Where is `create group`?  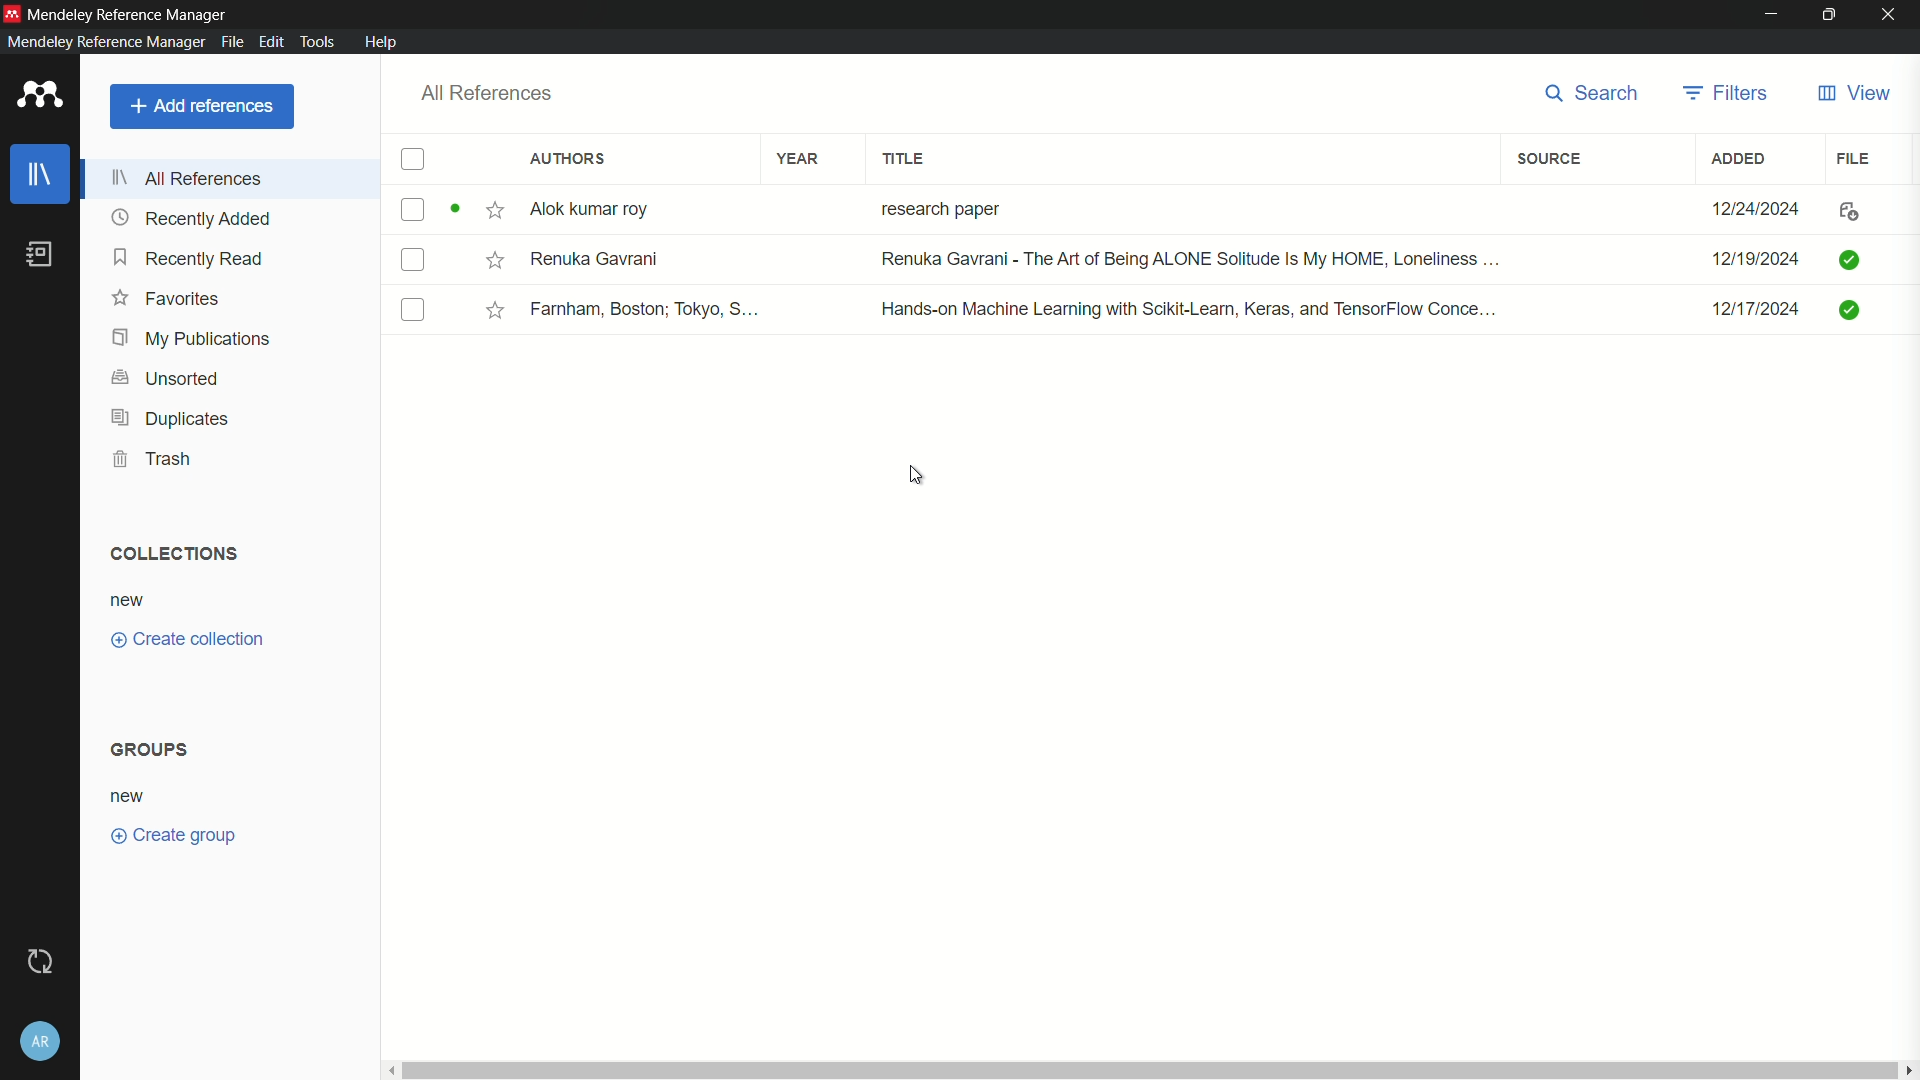
create group is located at coordinates (193, 835).